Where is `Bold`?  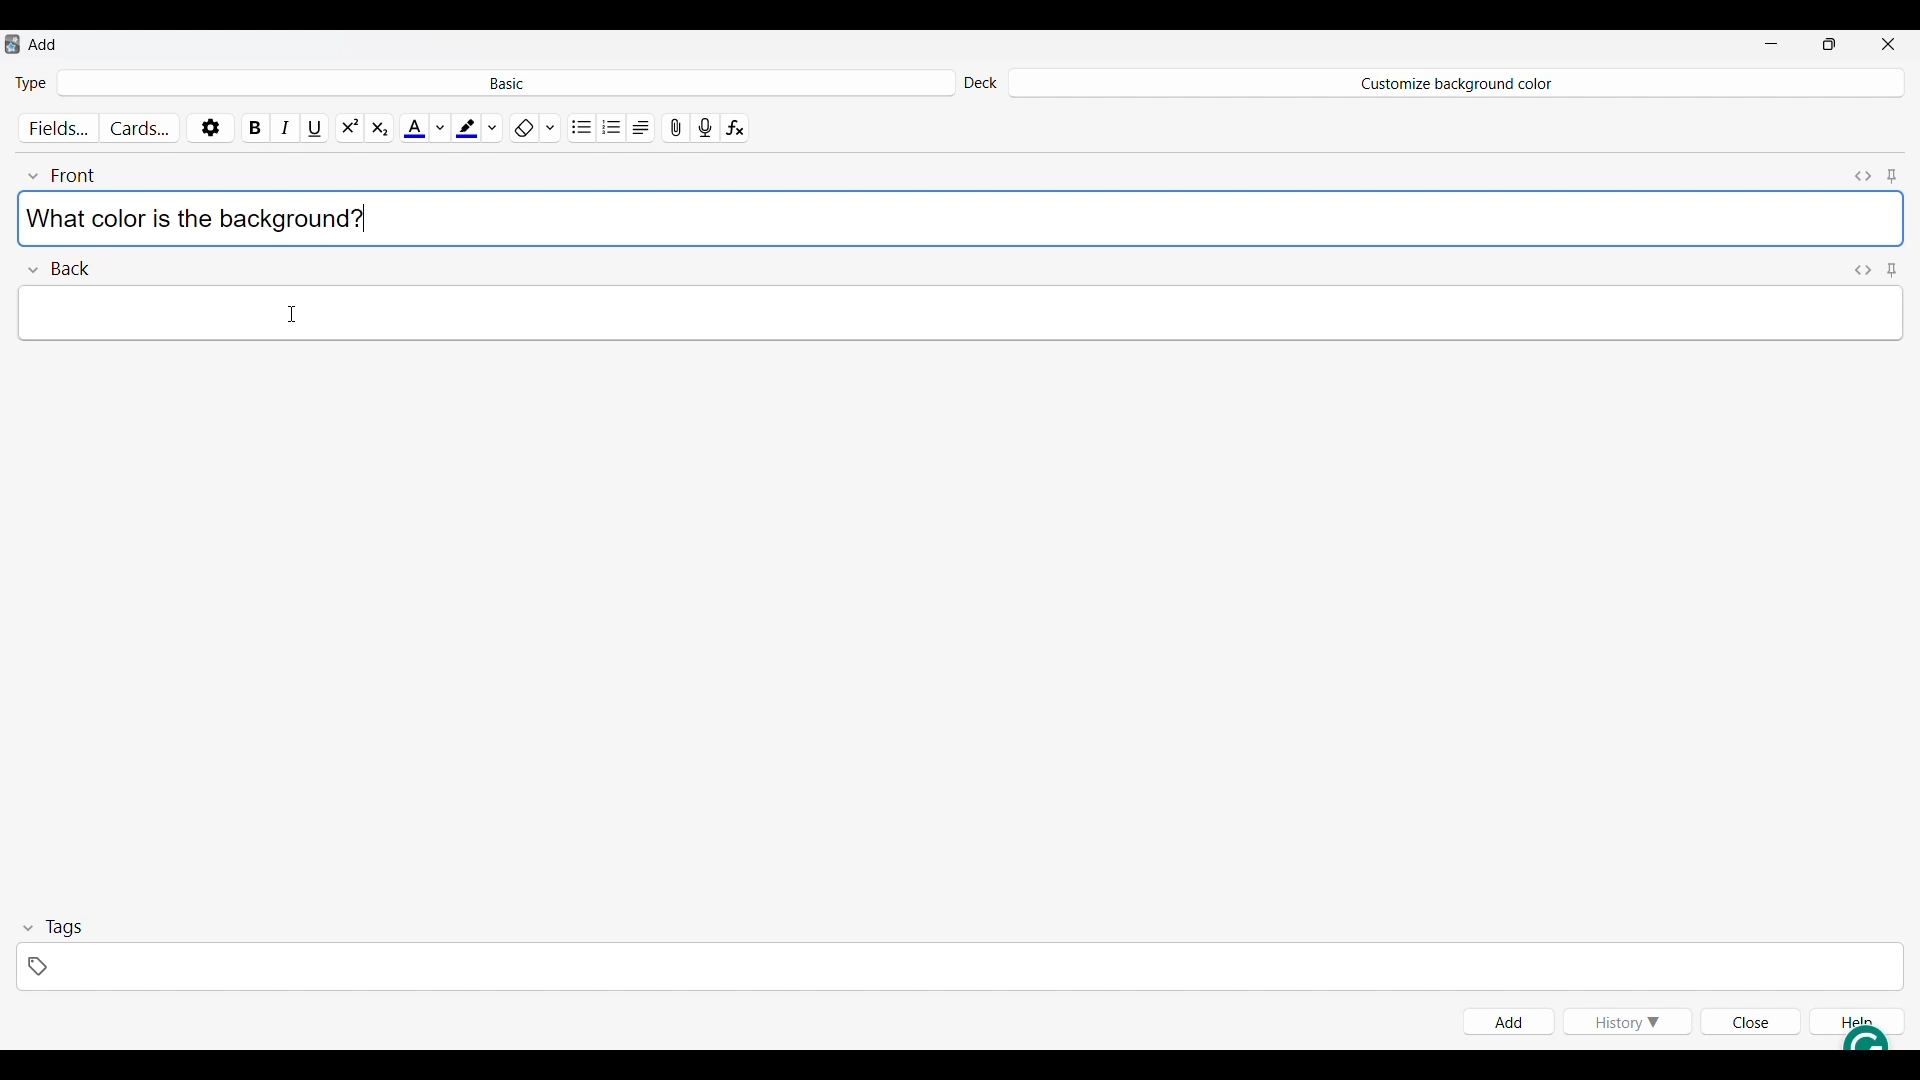 Bold is located at coordinates (256, 124).